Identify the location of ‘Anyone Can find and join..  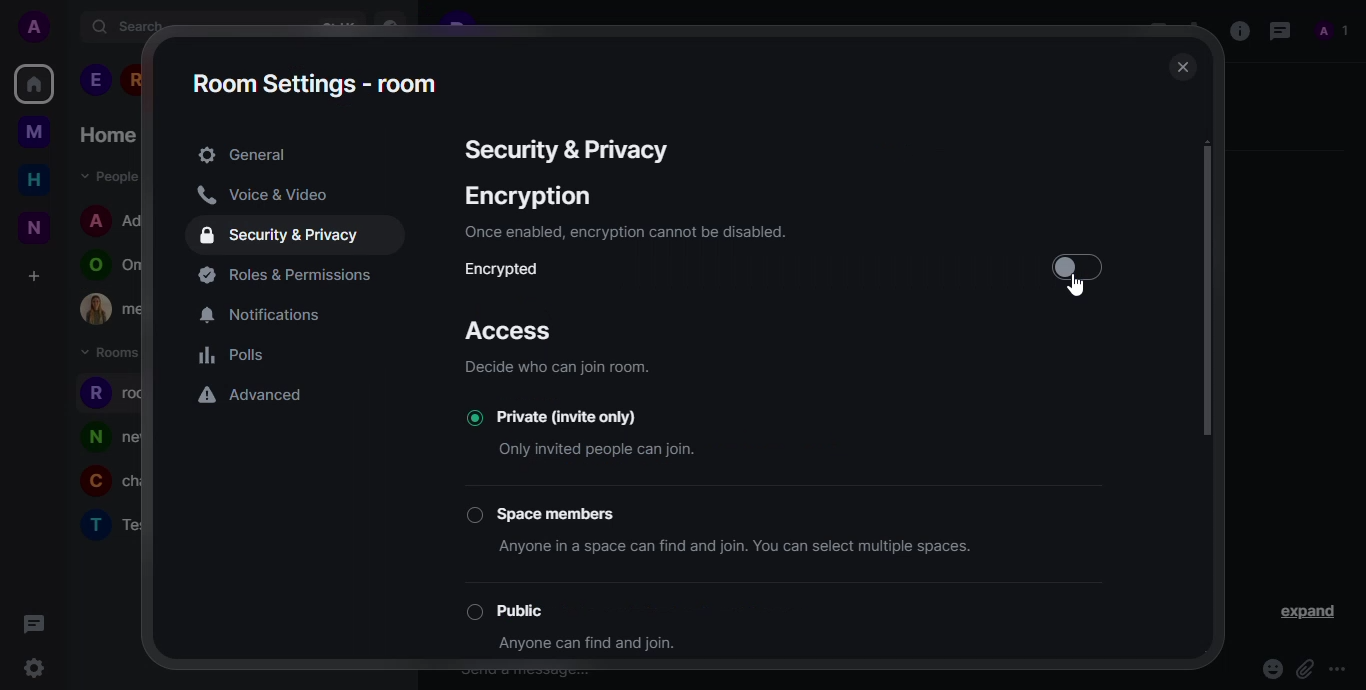
(592, 647).